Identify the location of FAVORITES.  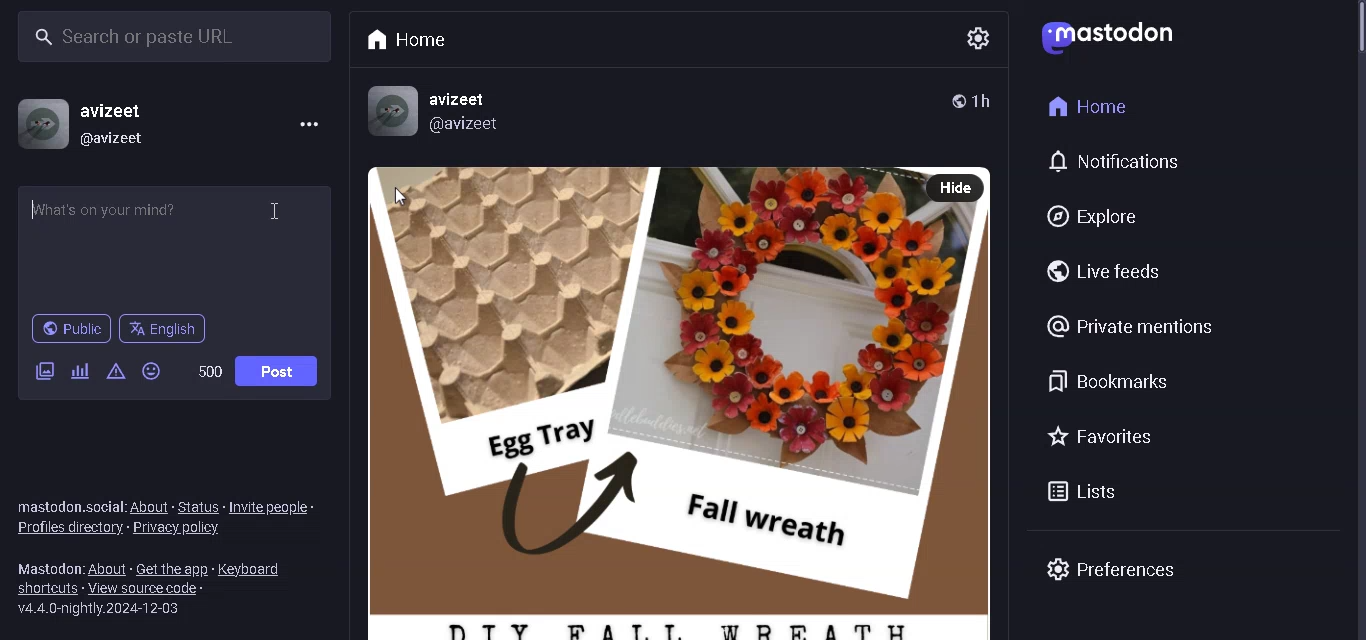
(1101, 438).